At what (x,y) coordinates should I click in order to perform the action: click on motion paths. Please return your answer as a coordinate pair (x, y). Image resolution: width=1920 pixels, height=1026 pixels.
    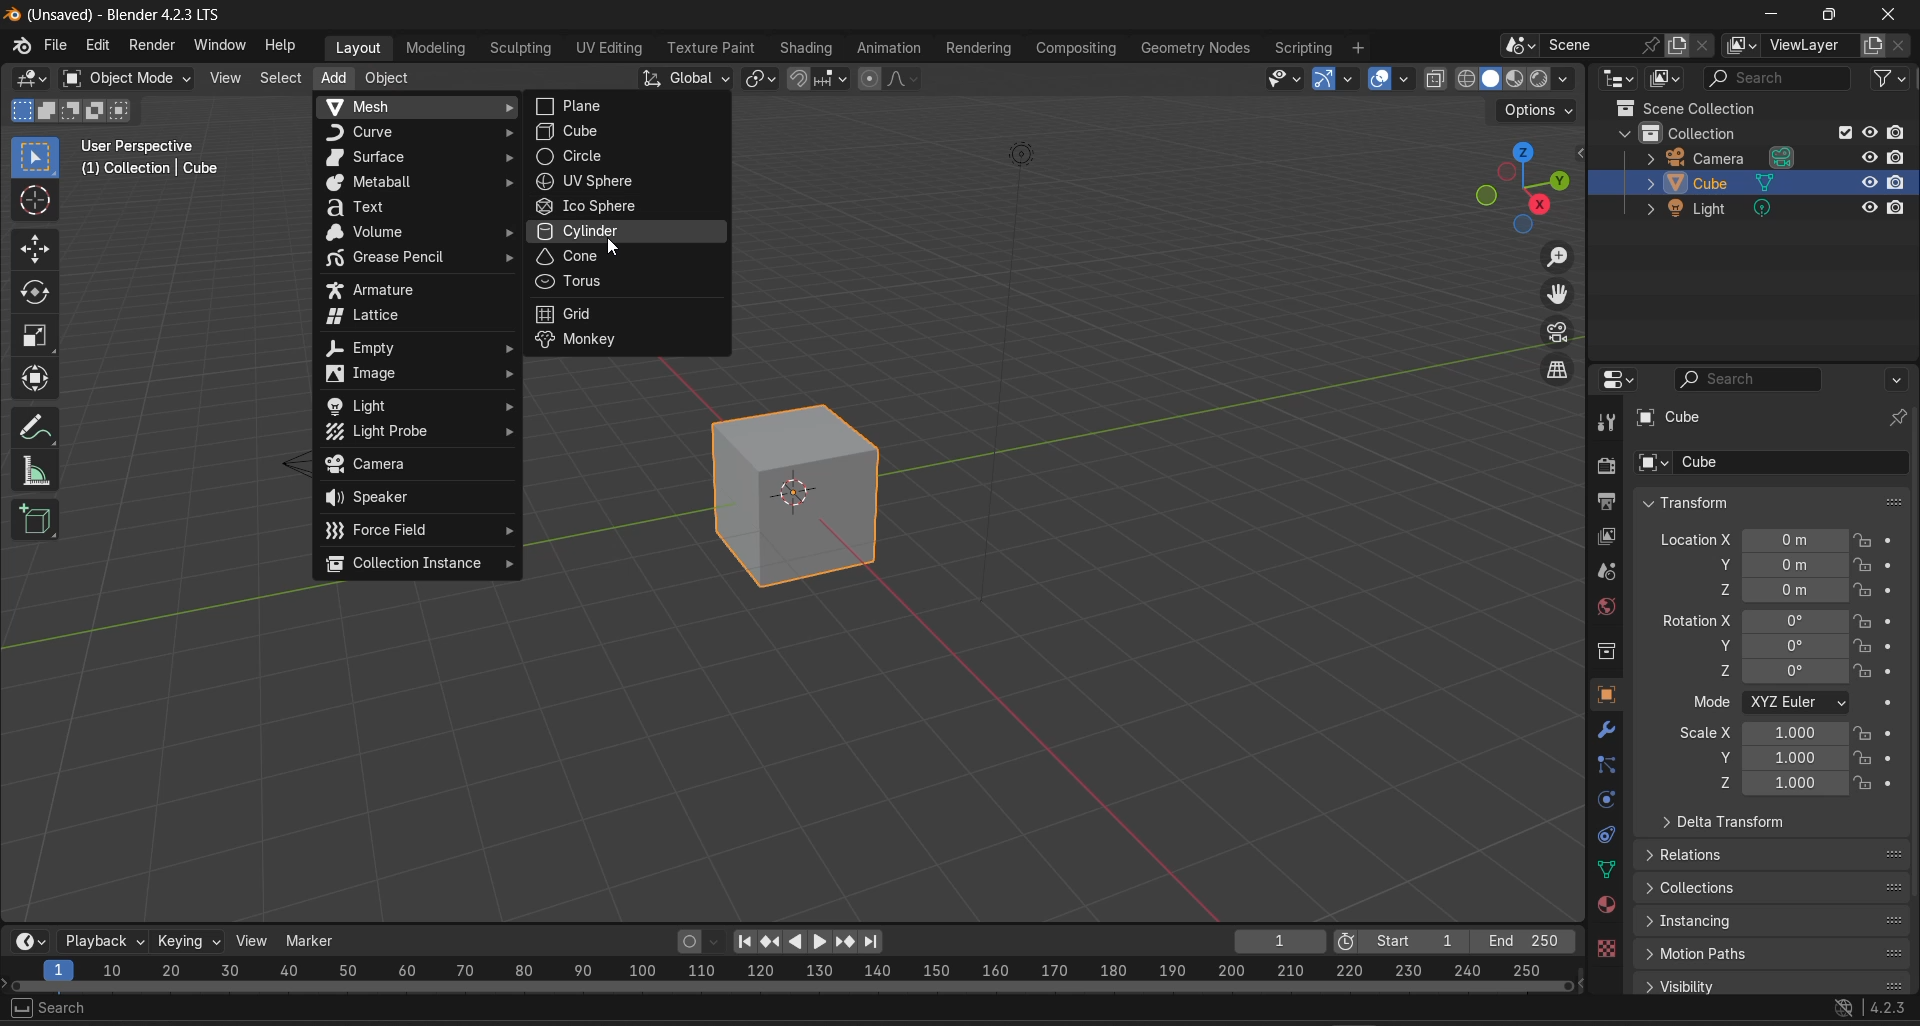
    Looking at the image, I should click on (1775, 954).